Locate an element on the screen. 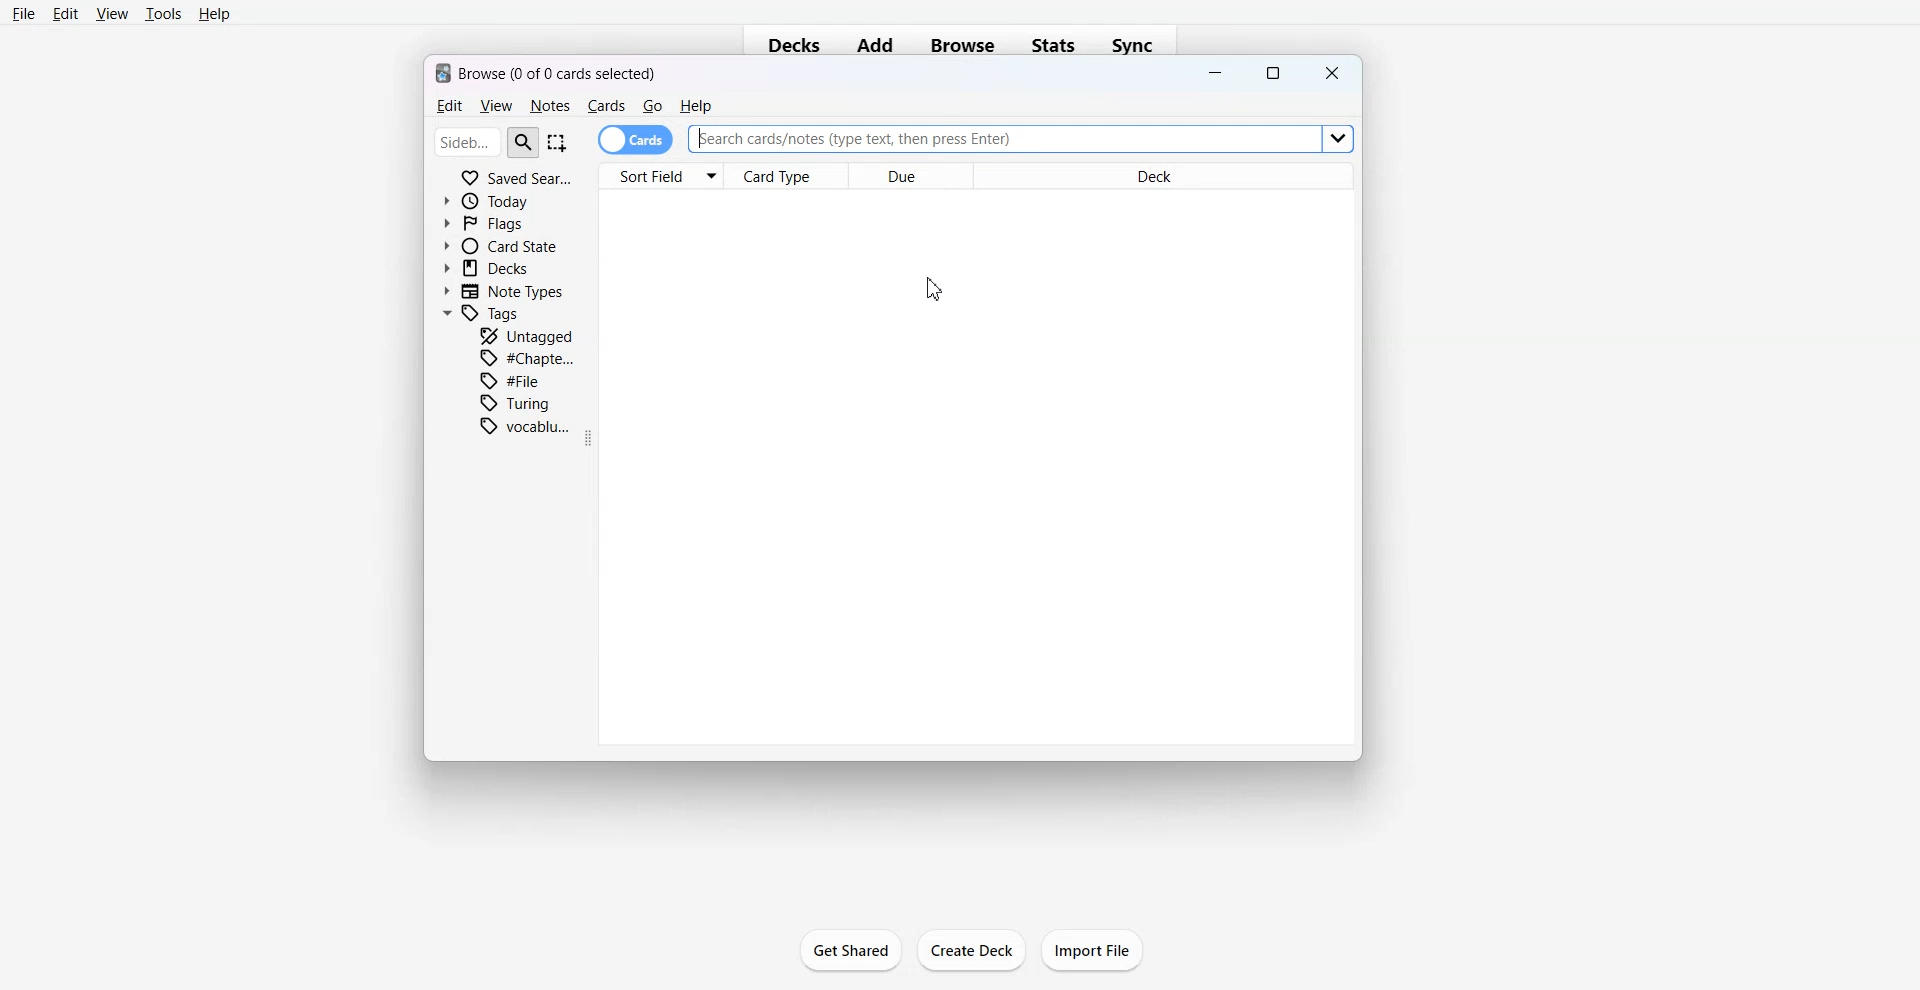 The width and height of the screenshot is (1920, 990). Decks is located at coordinates (489, 268).